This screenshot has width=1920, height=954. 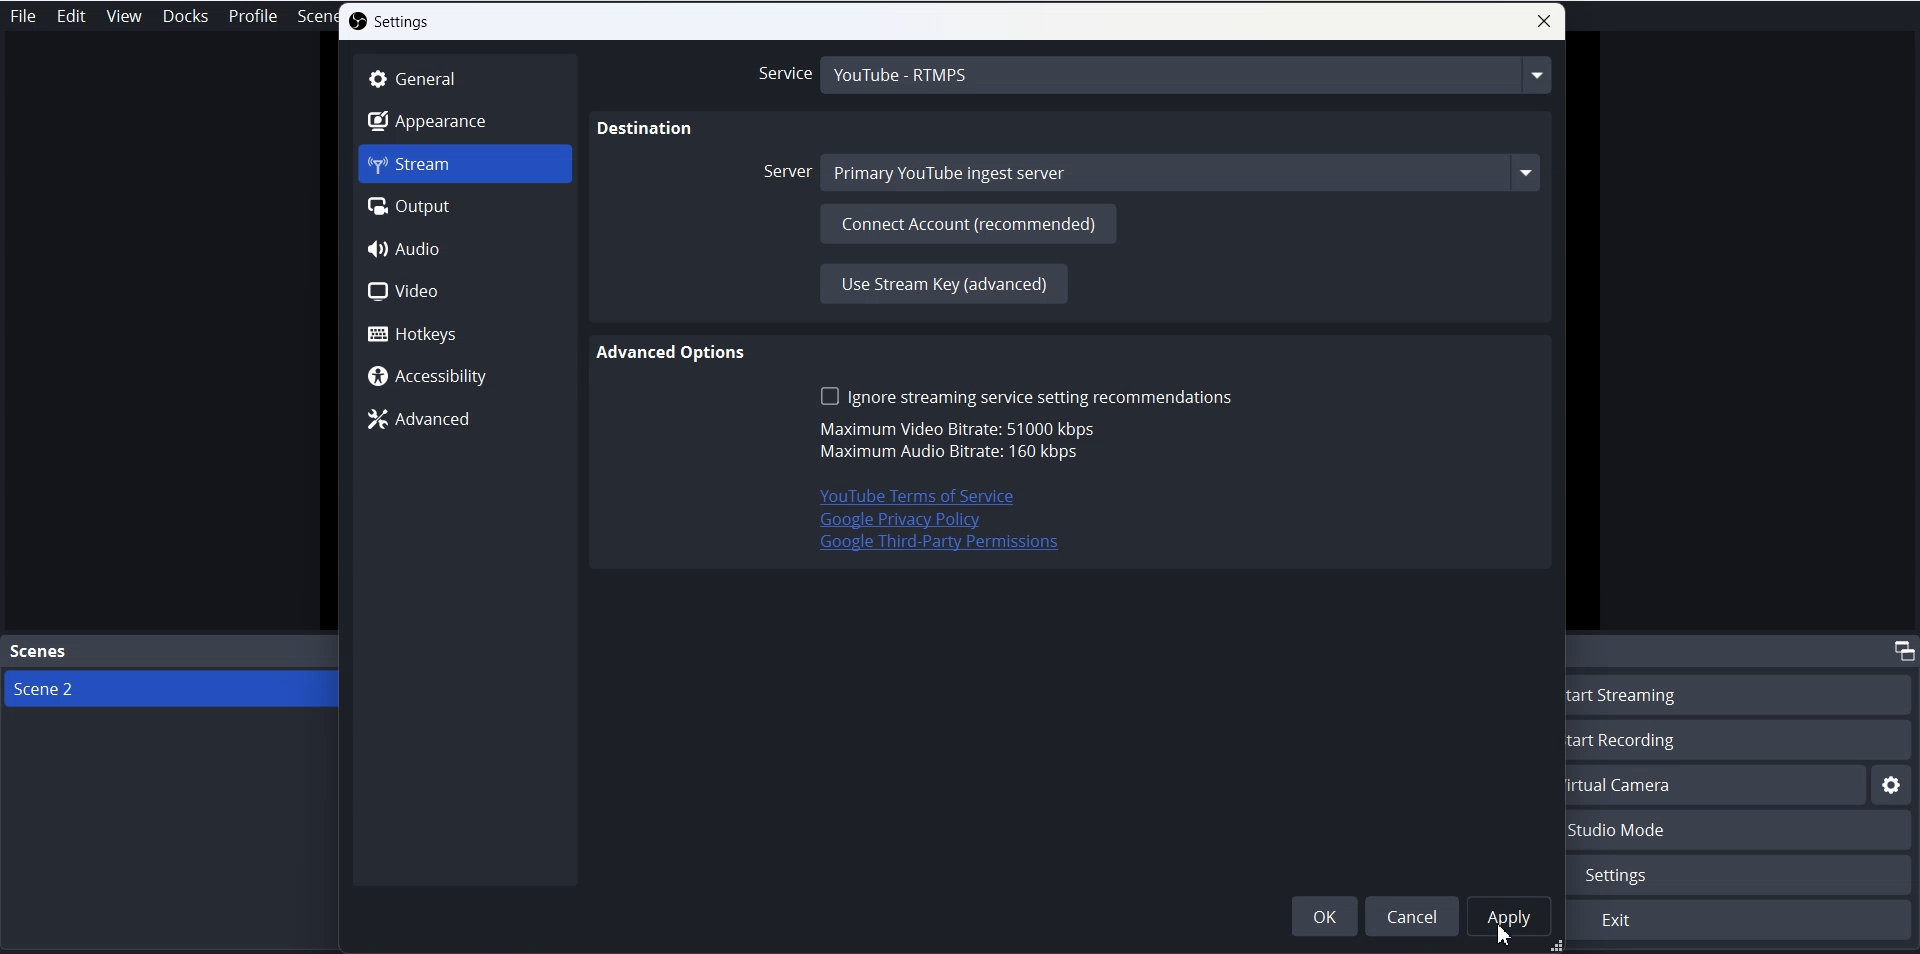 What do you see at coordinates (968, 222) in the screenshot?
I see `Connect account recommended` at bounding box center [968, 222].